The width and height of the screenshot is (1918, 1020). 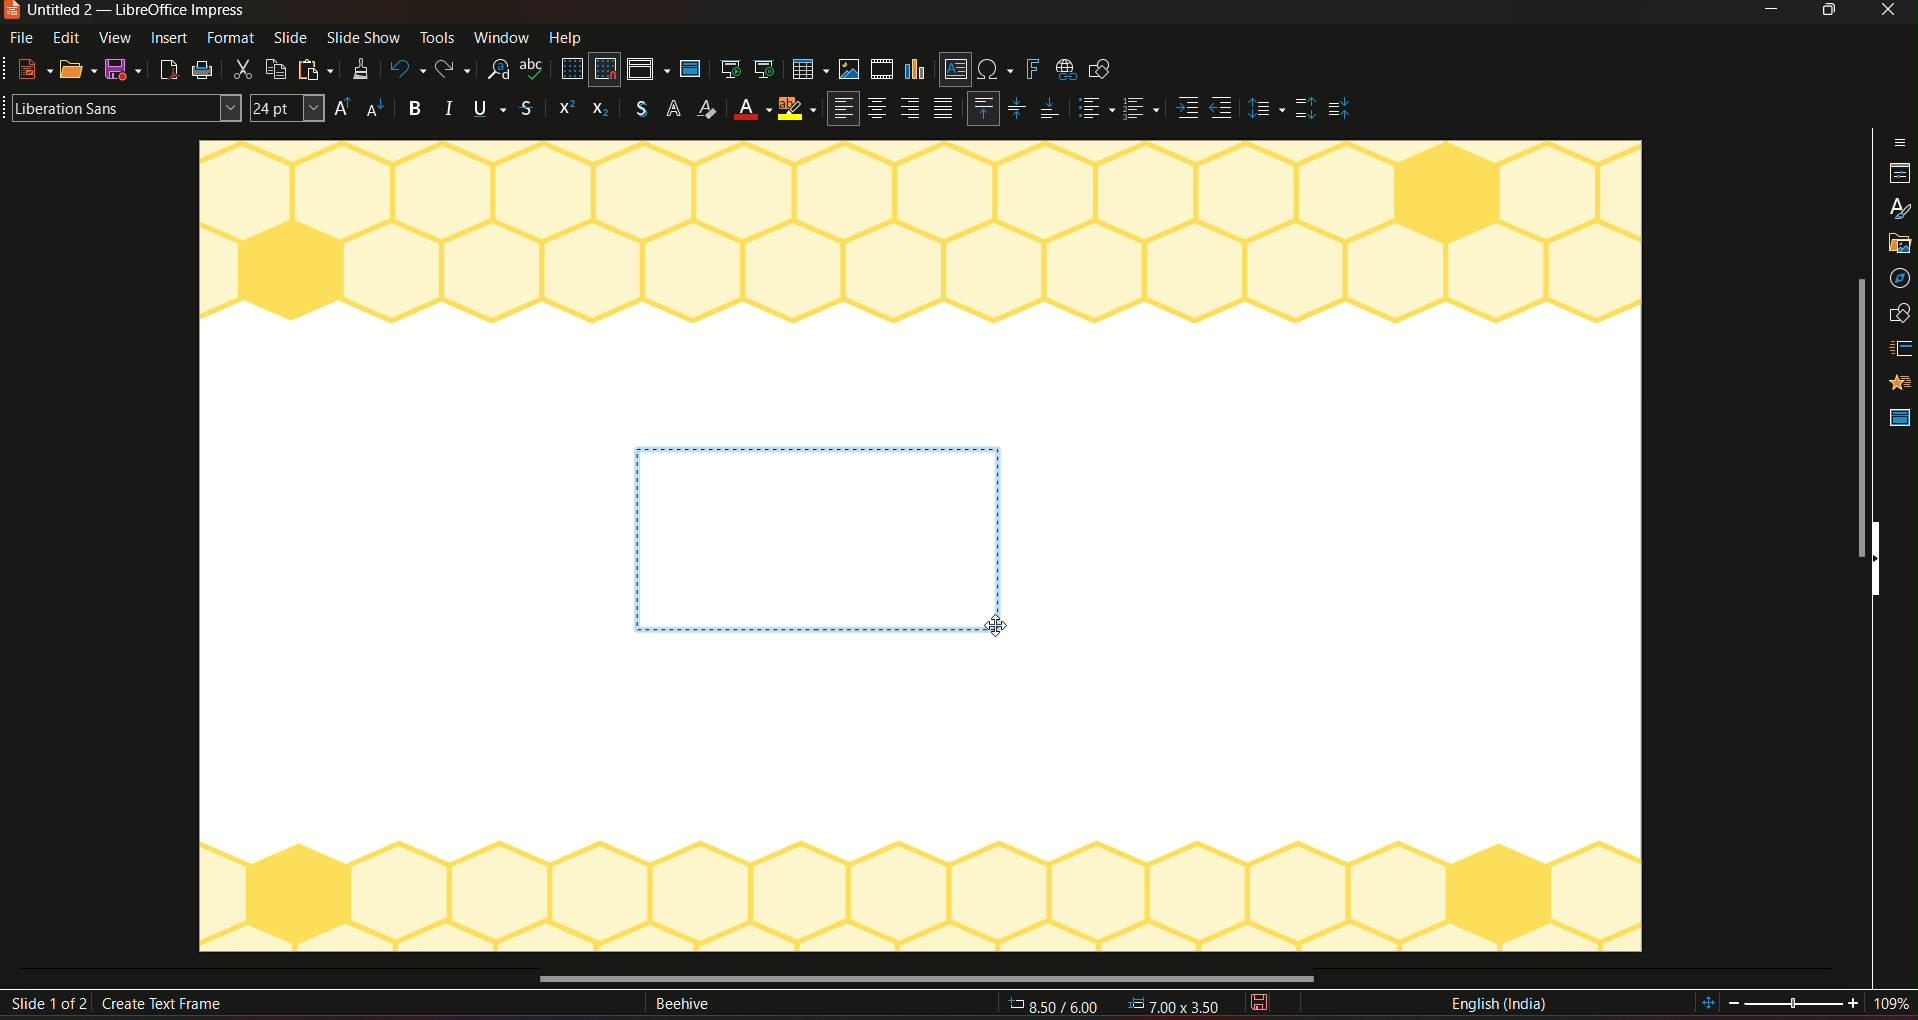 I want to click on Align side 1, so click(x=1186, y=109).